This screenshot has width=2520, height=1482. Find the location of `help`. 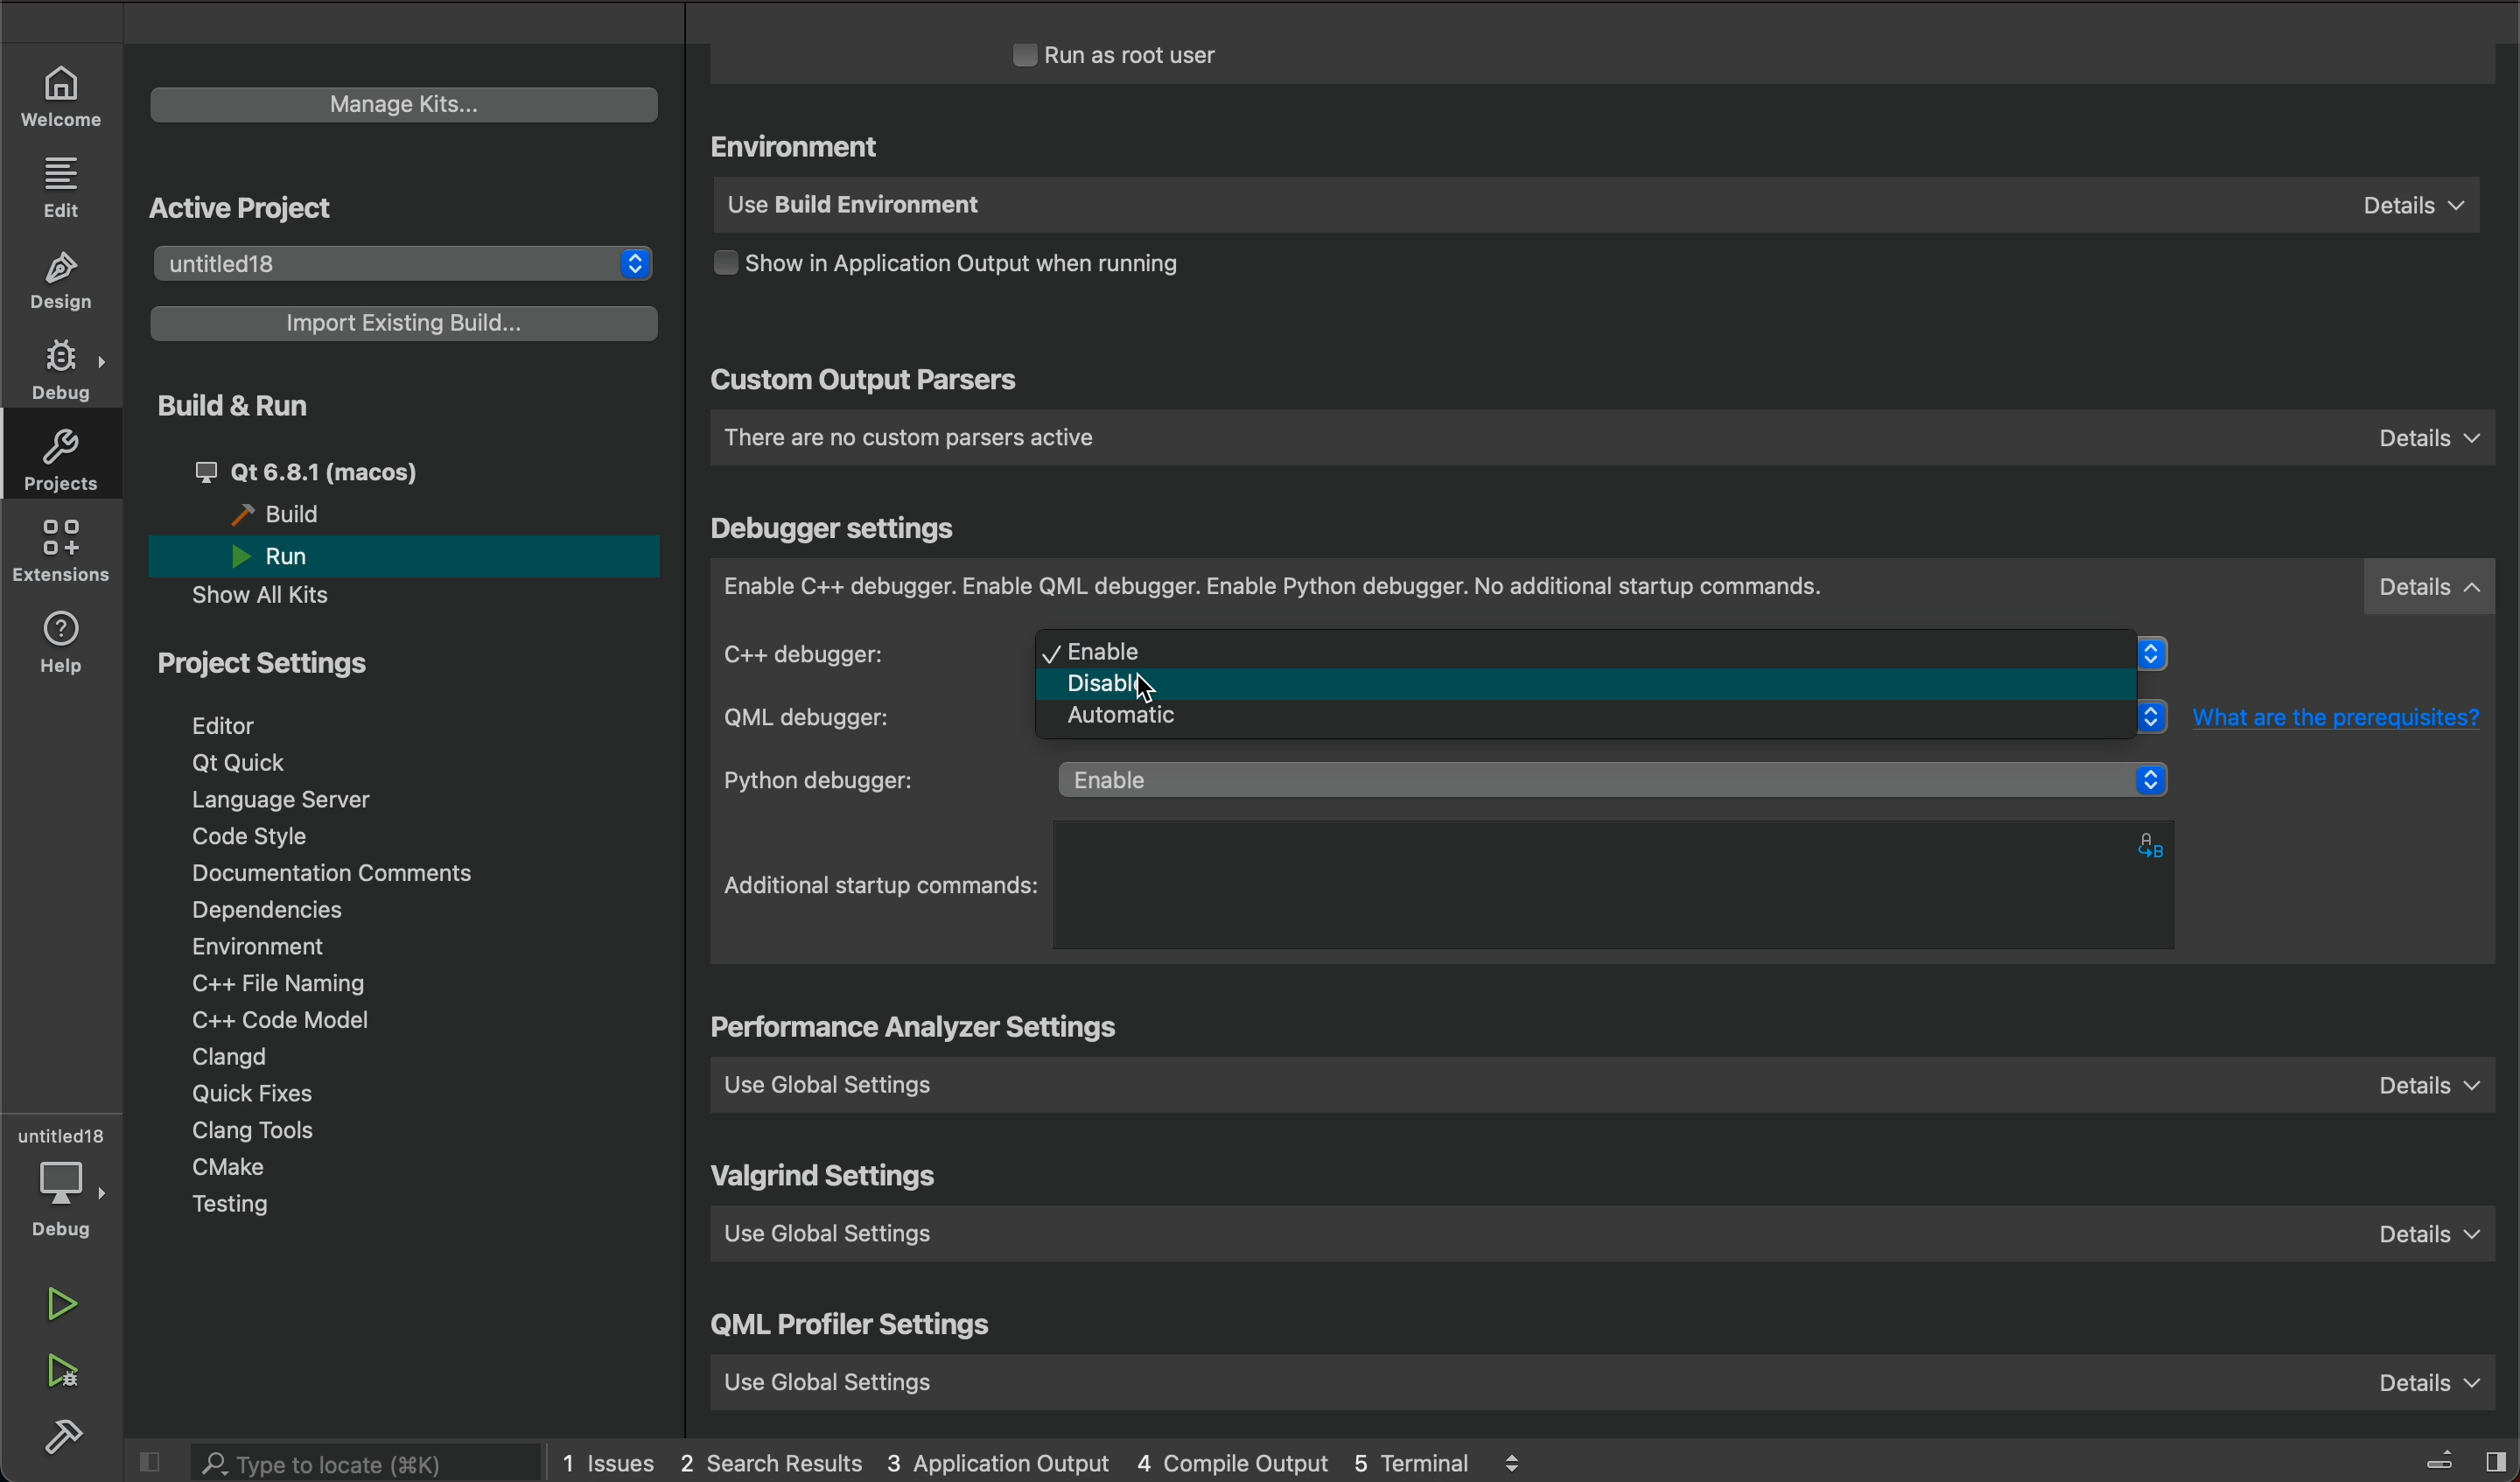

help is located at coordinates (68, 643).